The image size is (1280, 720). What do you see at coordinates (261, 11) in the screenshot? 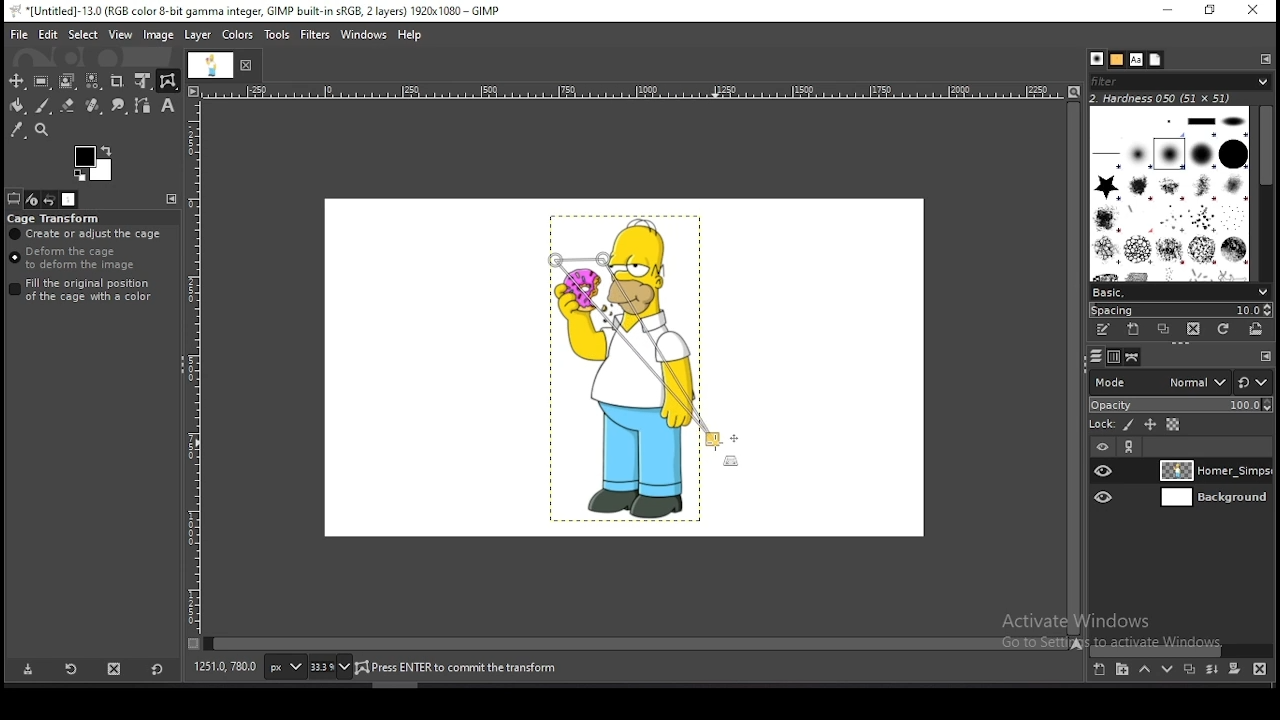
I see `*[untitled]-13.0 (rgb color 8-bit gamma integer, gimp built-in sRGB, 2 layers) 1920x1080 - gimp` at bounding box center [261, 11].